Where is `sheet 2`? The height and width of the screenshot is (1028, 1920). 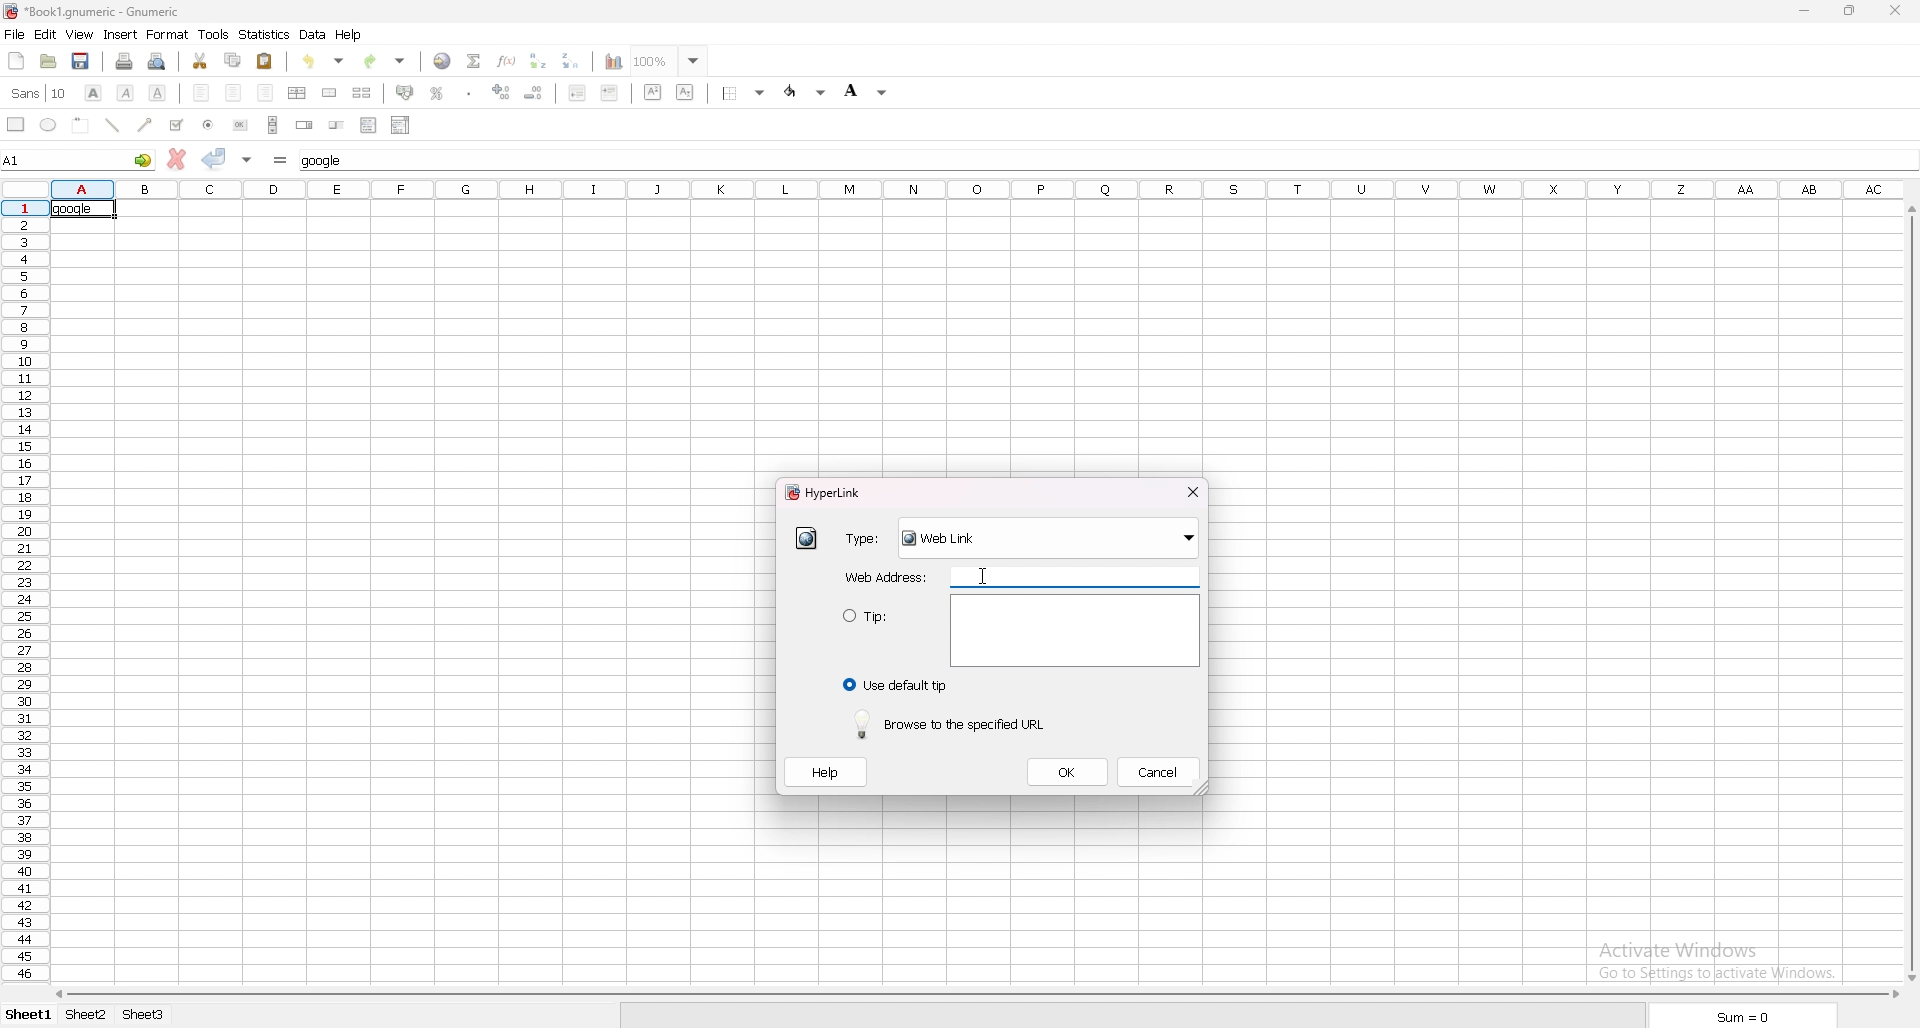 sheet 2 is located at coordinates (86, 1016).